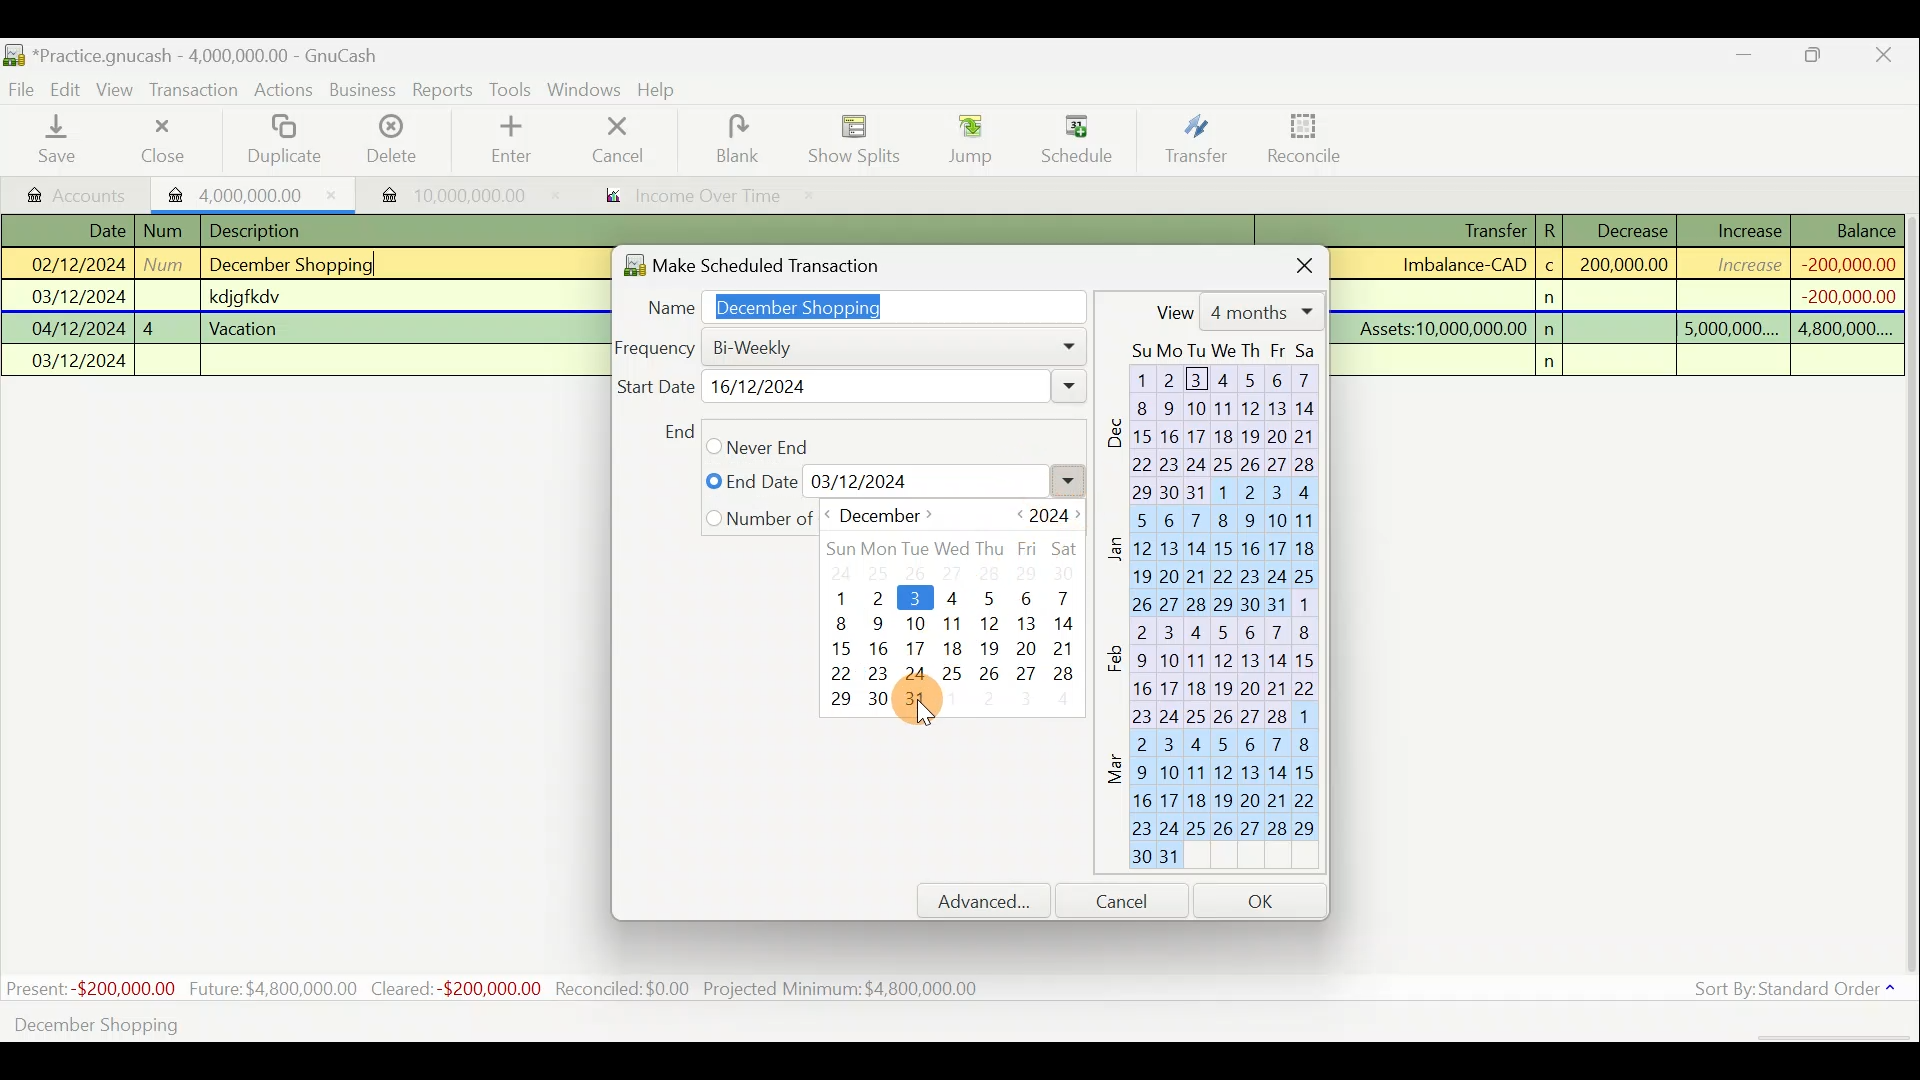 This screenshot has width=1920, height=1080. I want to click on Close, so click(1288, 262).